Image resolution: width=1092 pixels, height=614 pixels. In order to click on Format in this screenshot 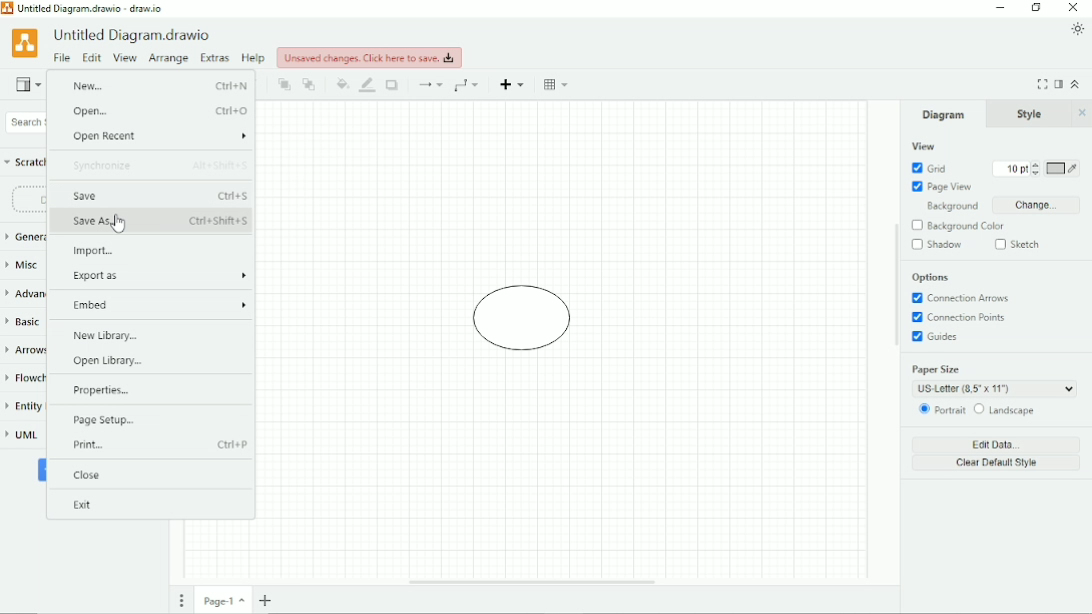, I will do `click(1058, 85)`.